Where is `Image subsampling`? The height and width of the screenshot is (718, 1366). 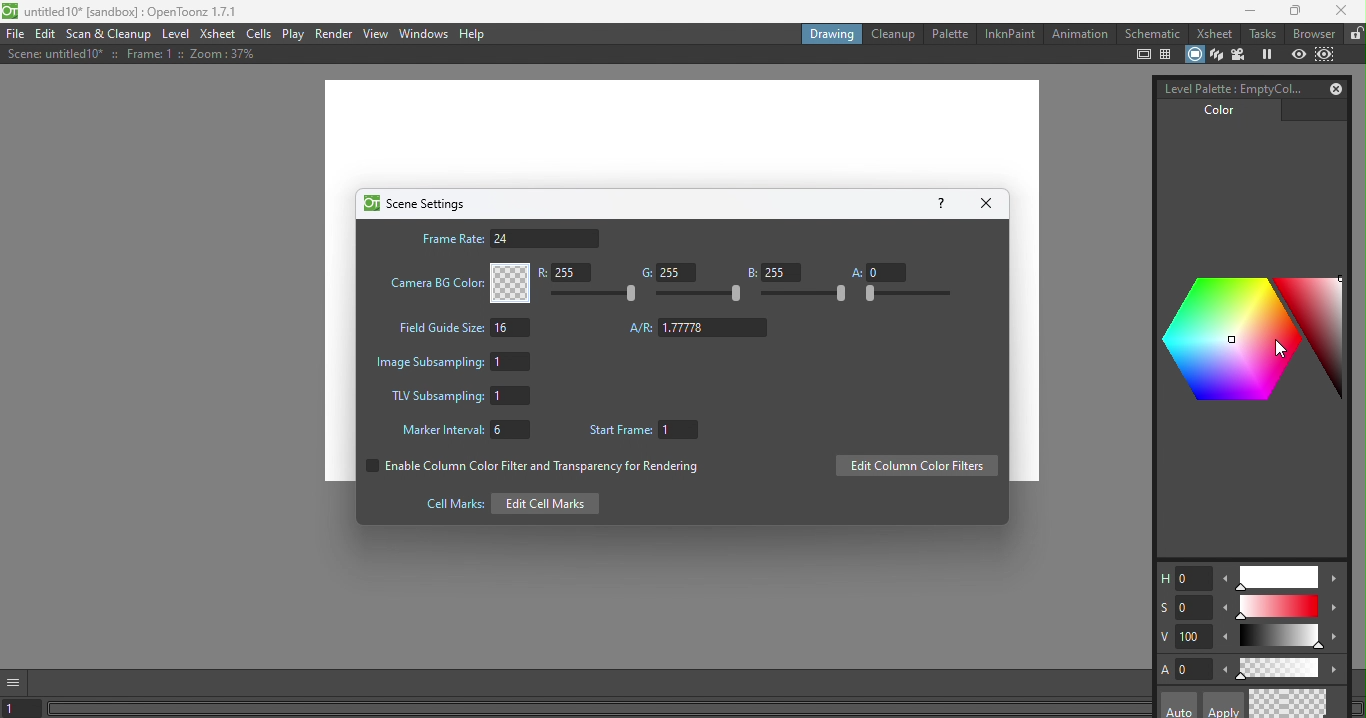 Image subsampling is located at coordinates (457, 360).